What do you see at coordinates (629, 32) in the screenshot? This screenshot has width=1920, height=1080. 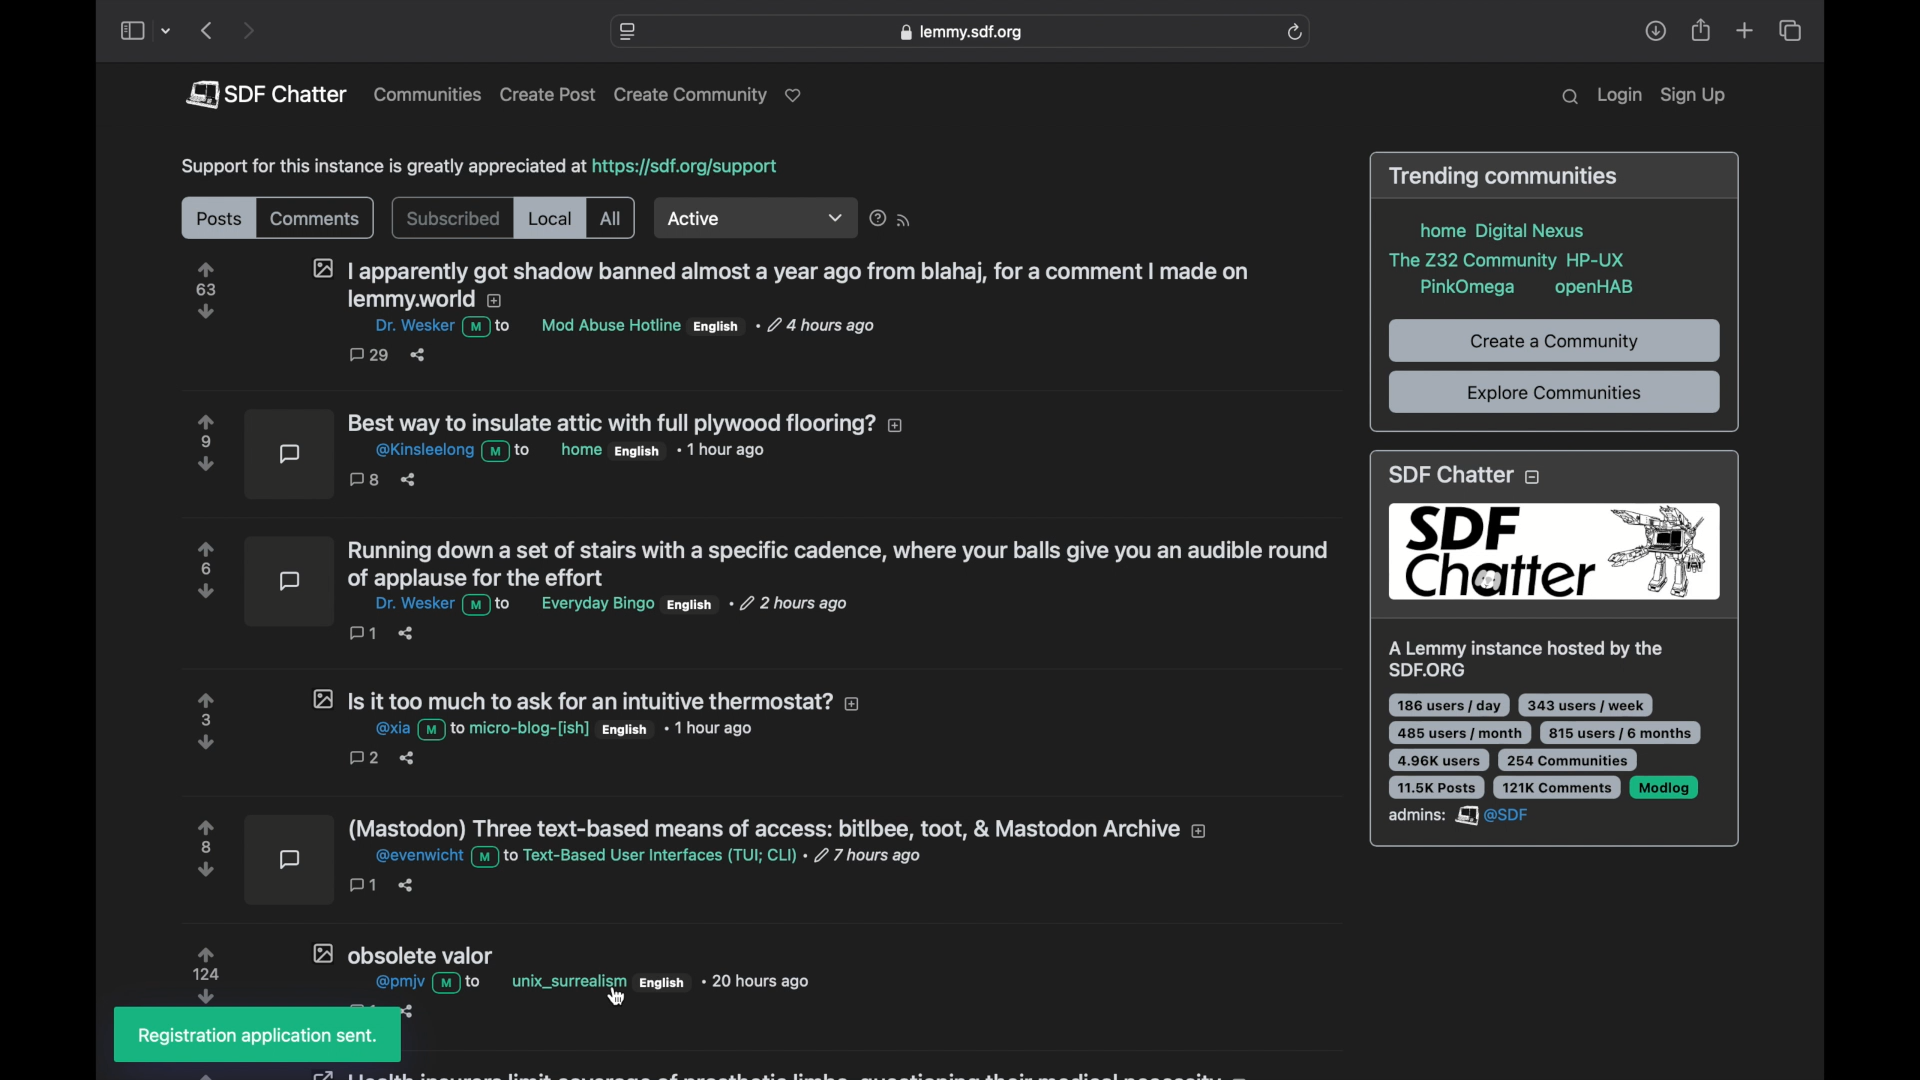 I see `website settings` at bounding box center [629, 32].